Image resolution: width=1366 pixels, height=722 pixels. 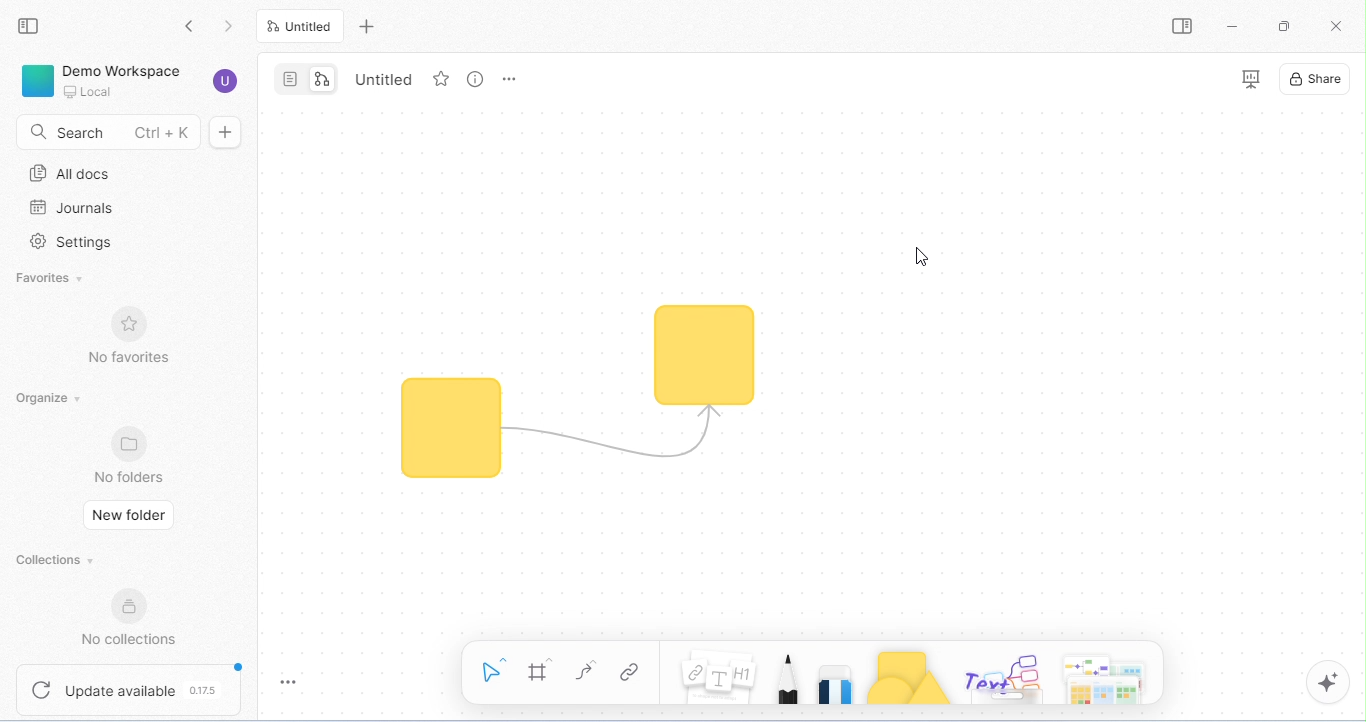 What do you see at coordinates (587, 671) in the screenshot?
I see `curve` at bounding box center [587, 671].